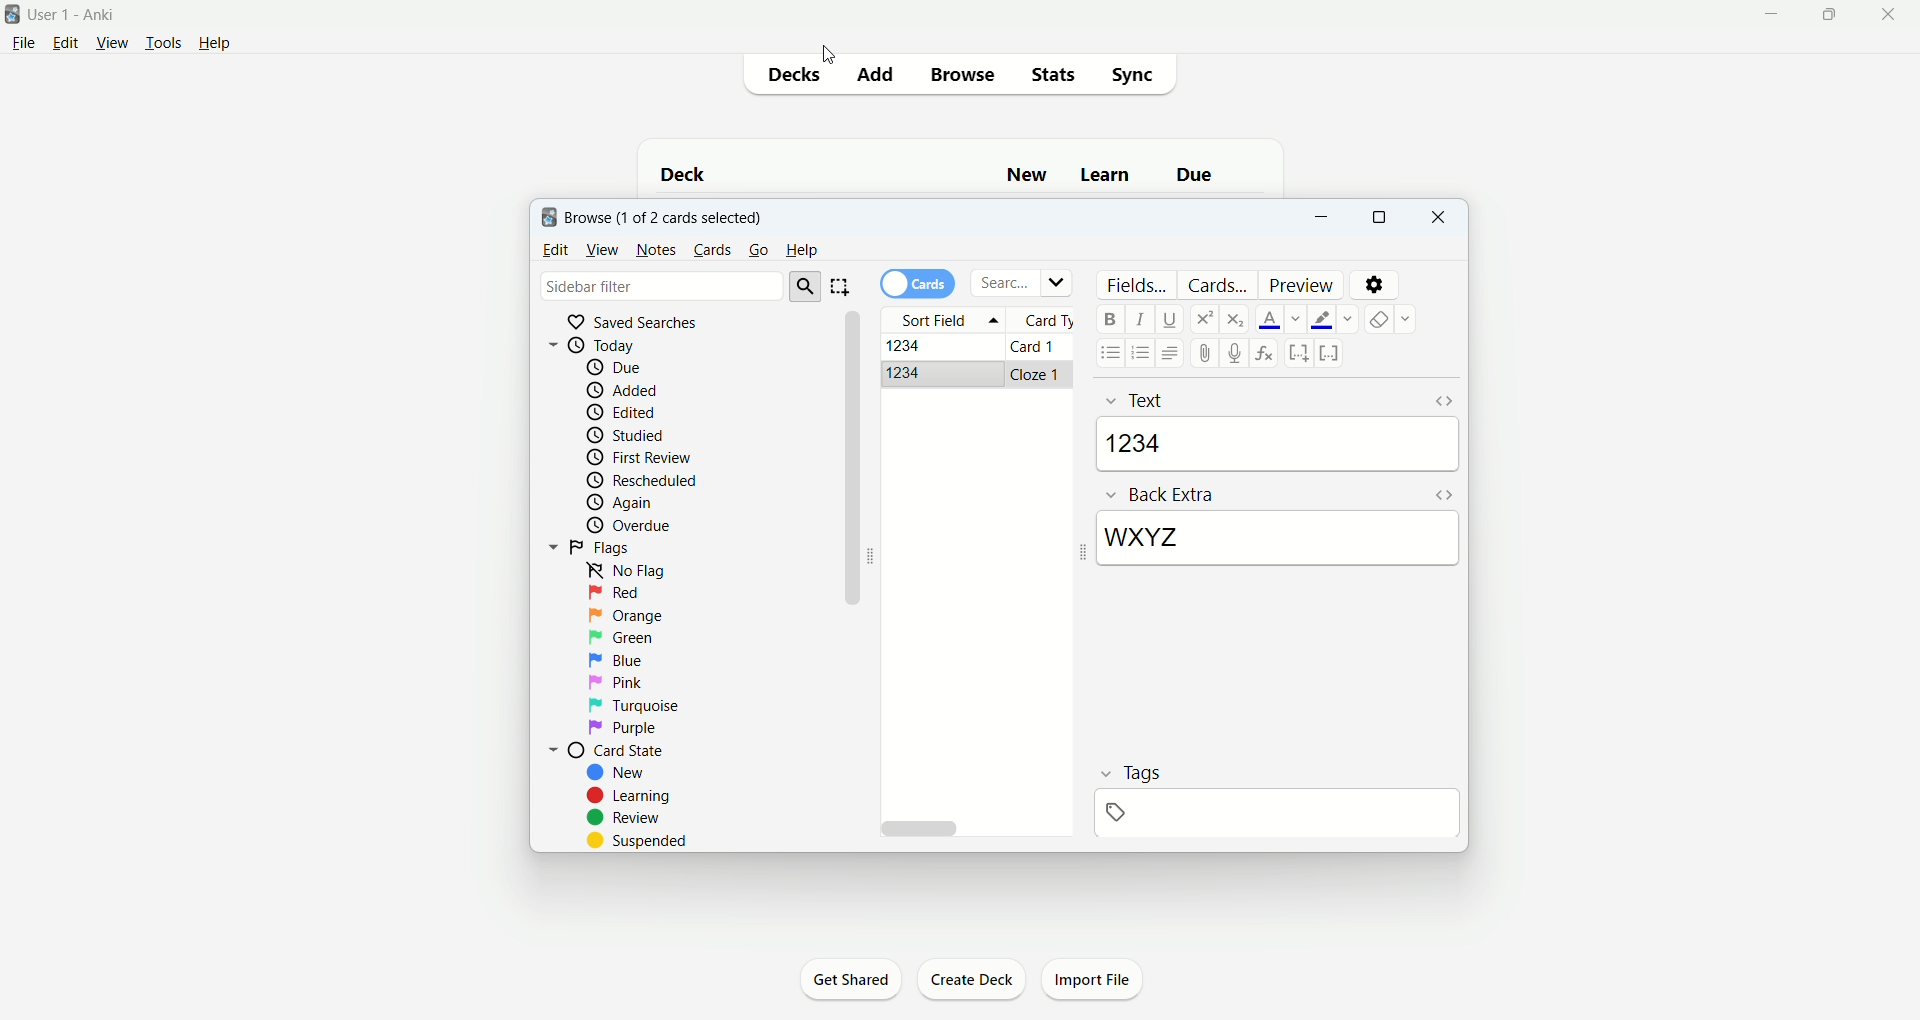 The image size is (1920, 1020). I want to click on HTML editor, so click(1447, 495).